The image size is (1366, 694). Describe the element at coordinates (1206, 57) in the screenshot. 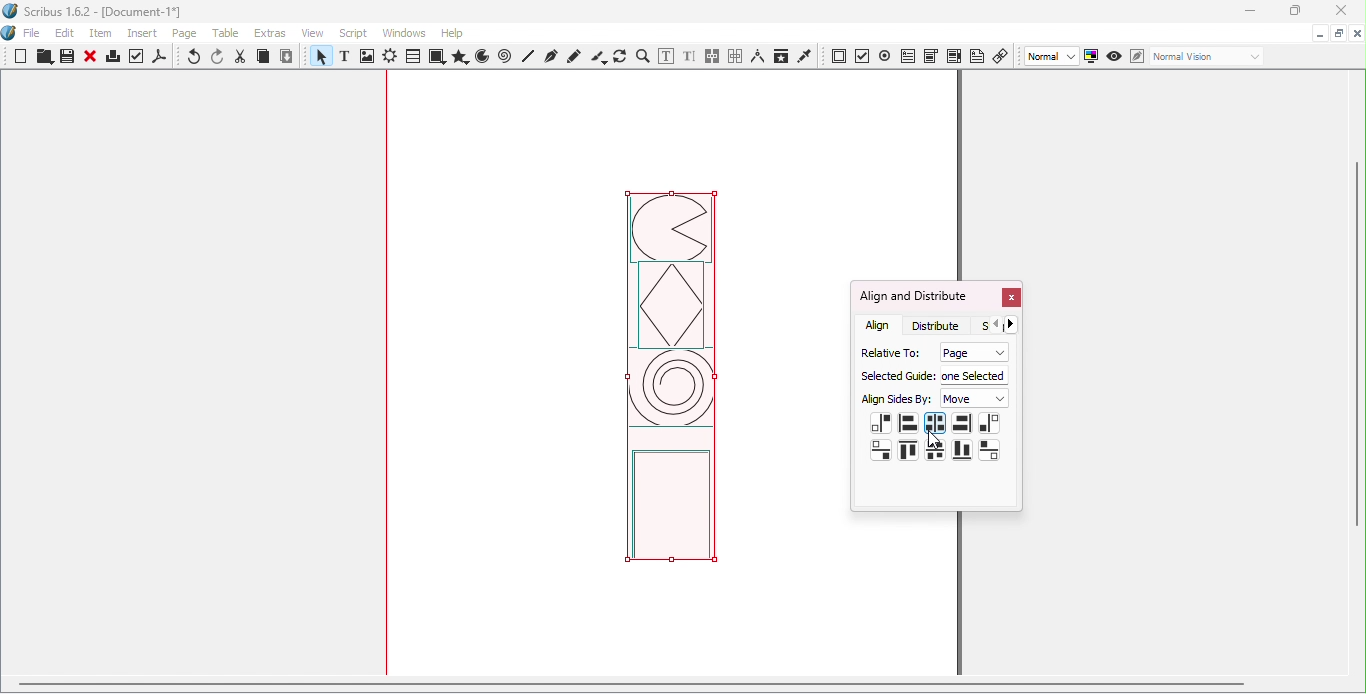

I see `Select the visual appearance of the display` at that location.